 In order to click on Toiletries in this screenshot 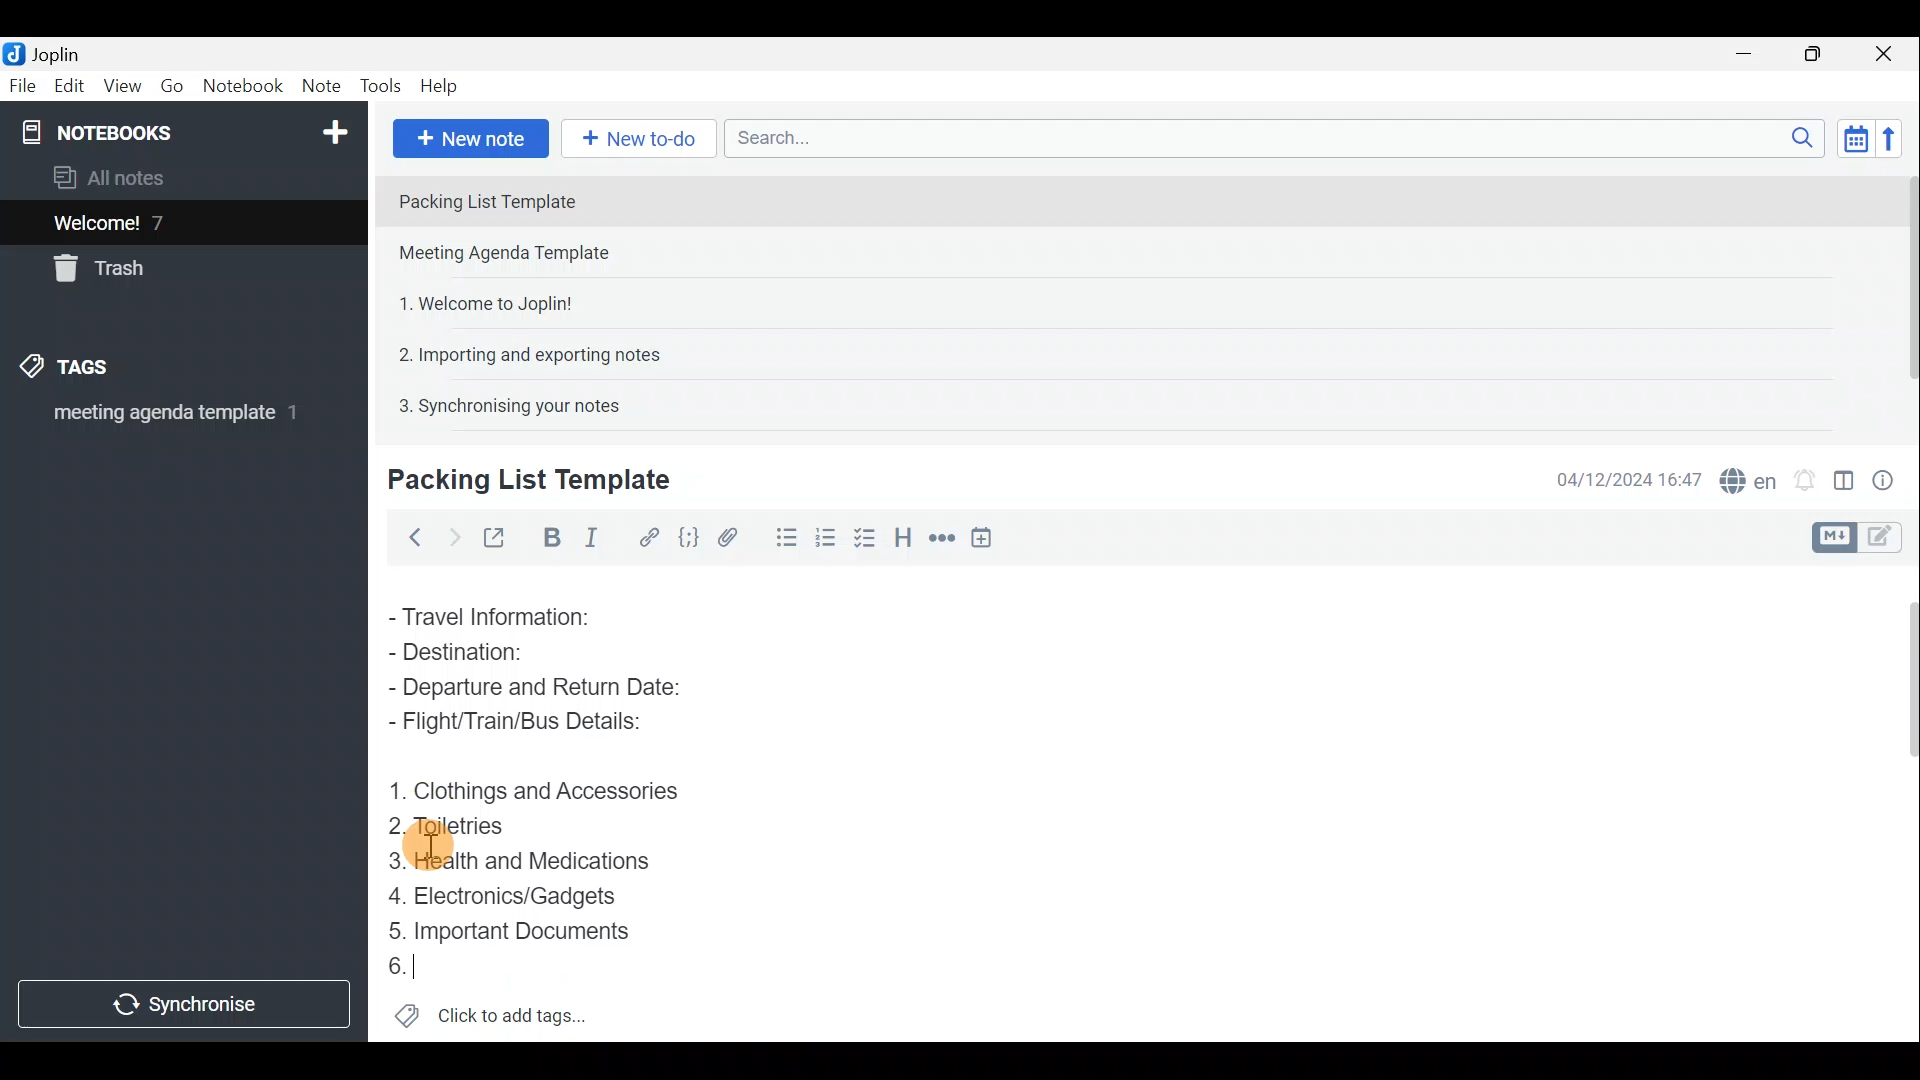, I will do `click(460, 830)`.